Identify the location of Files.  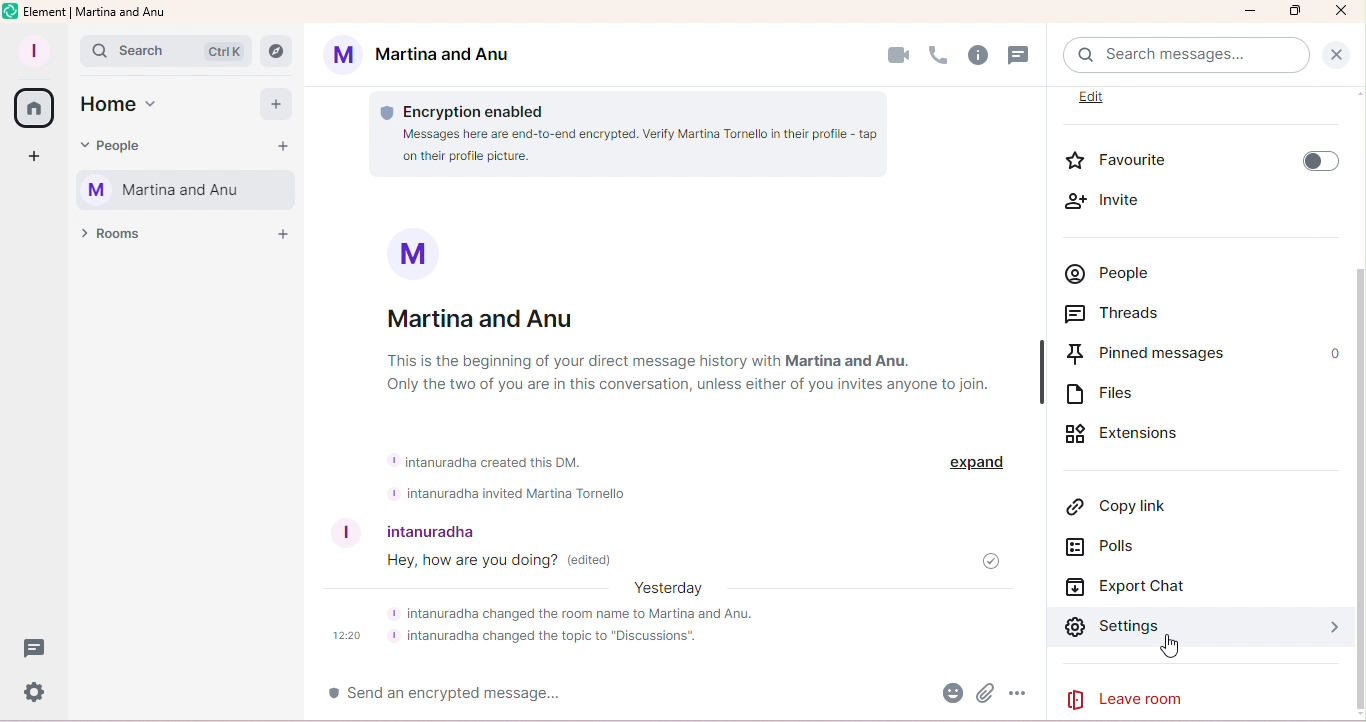
(1149, 394).